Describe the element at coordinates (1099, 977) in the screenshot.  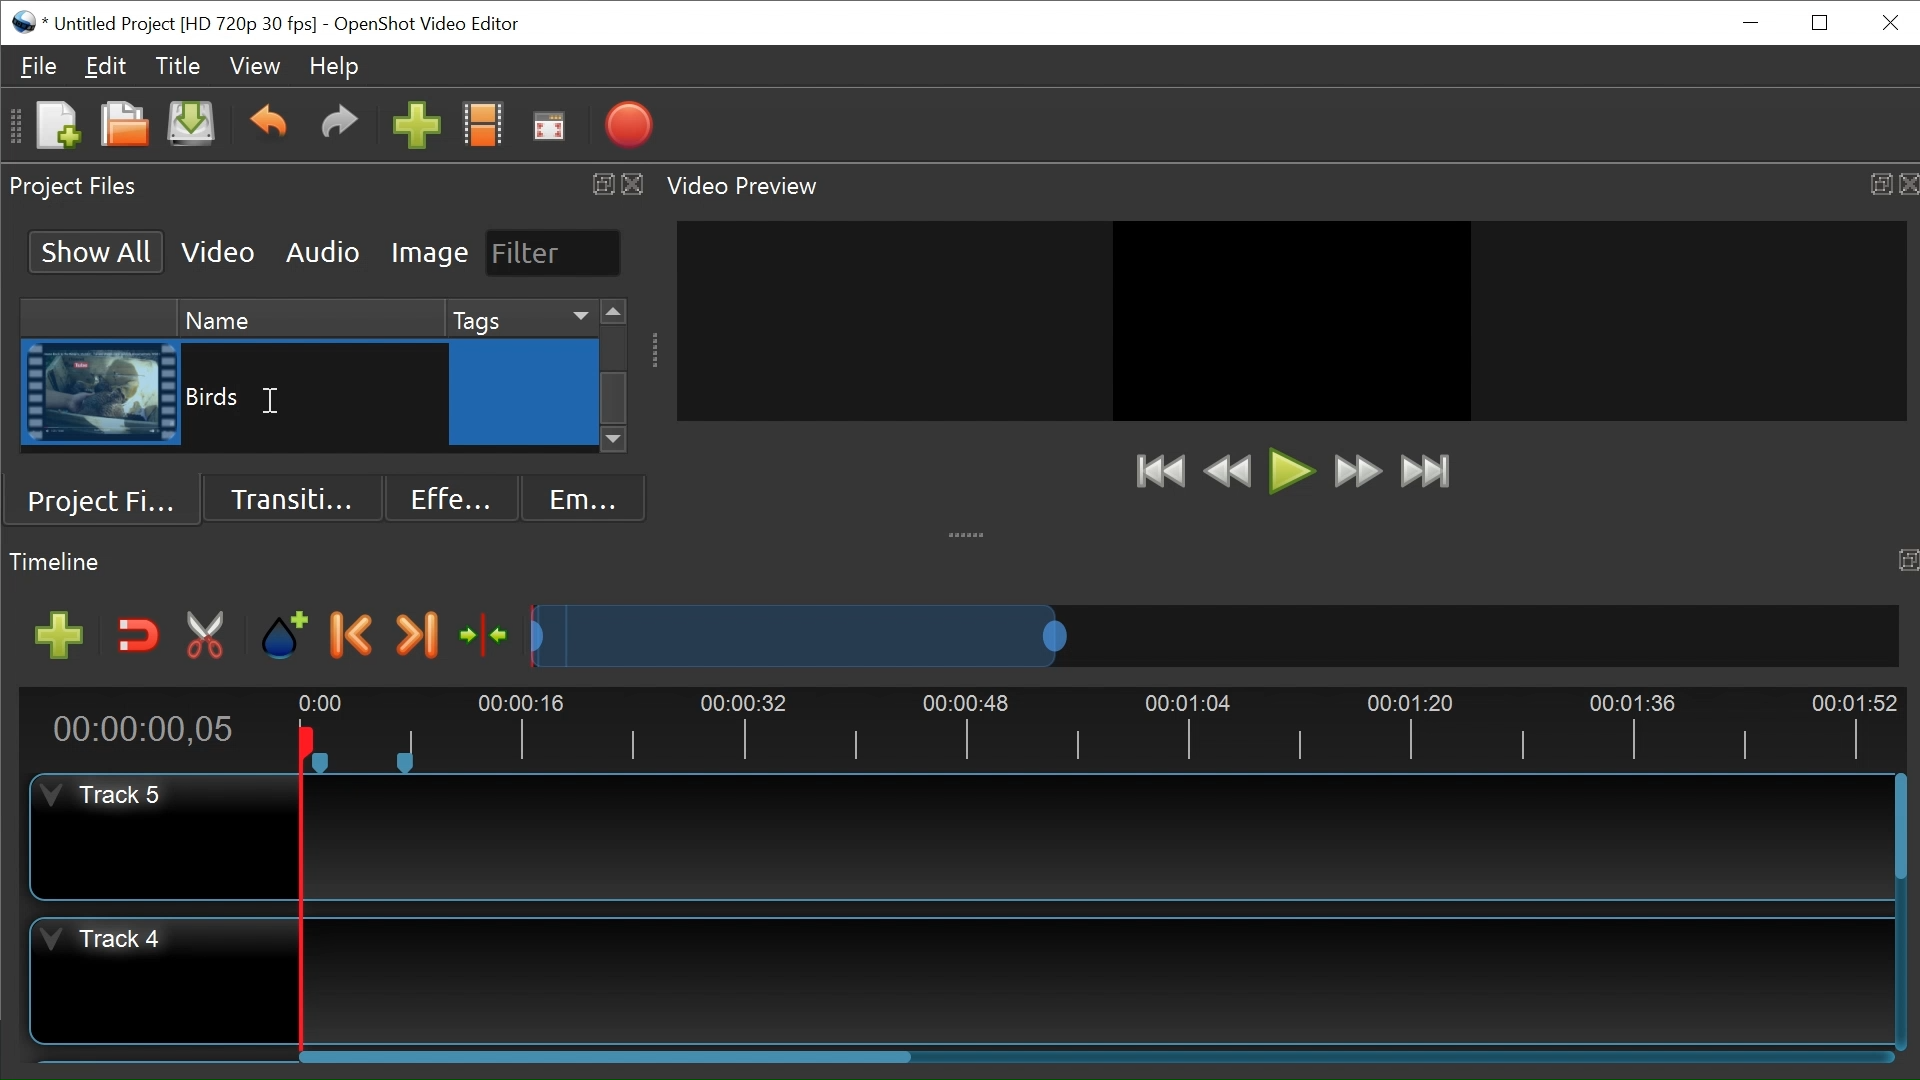
I see `Track Panel` at that location.